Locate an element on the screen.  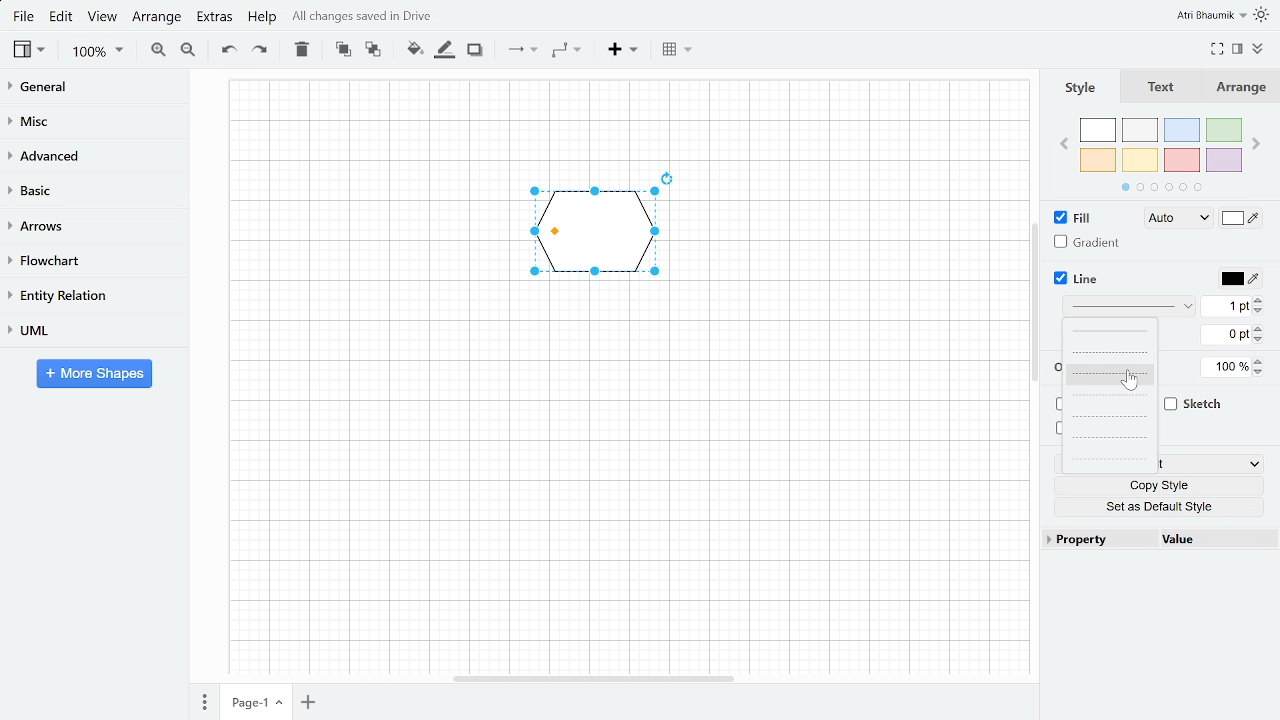
pages Pages is located at coordinates (204, 701).